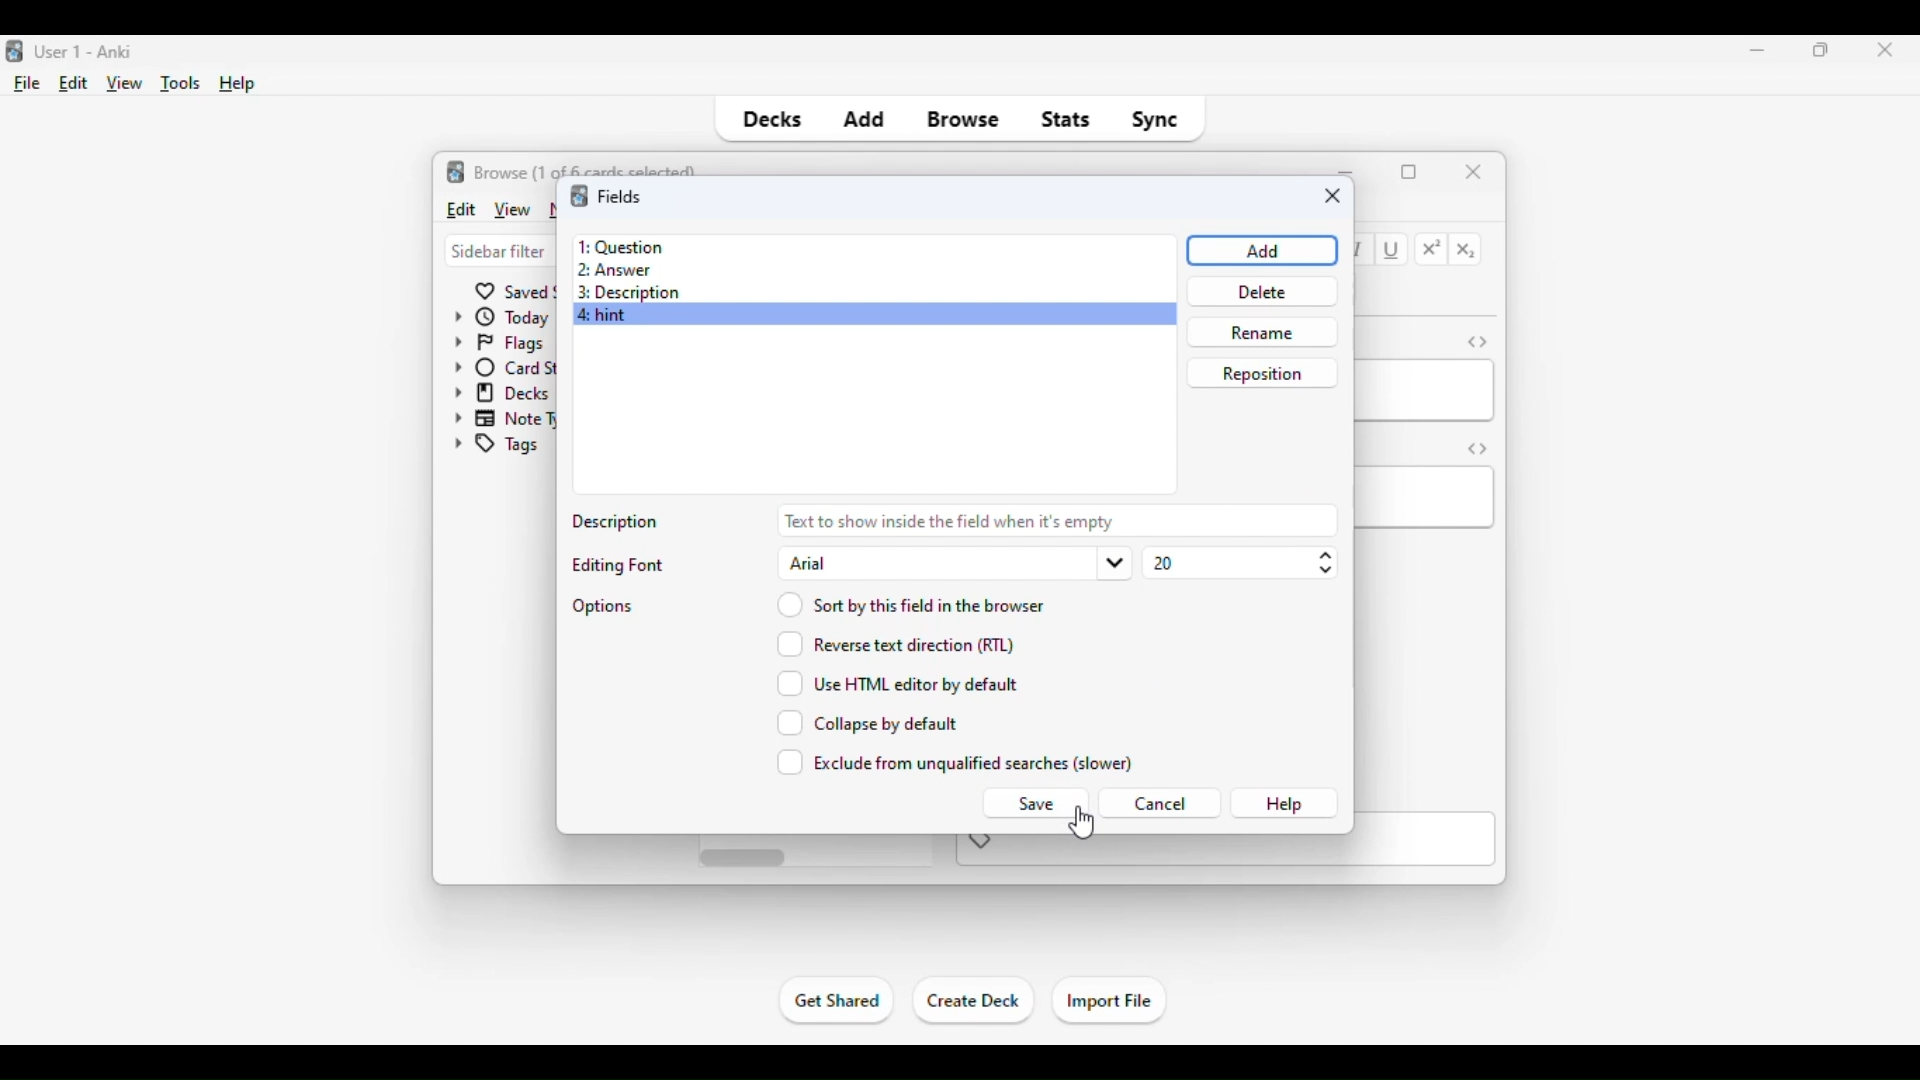  What do you see at coordinates (1260, 291) in the screenshot?
I see `delete` at bounding box center [1260, 291].